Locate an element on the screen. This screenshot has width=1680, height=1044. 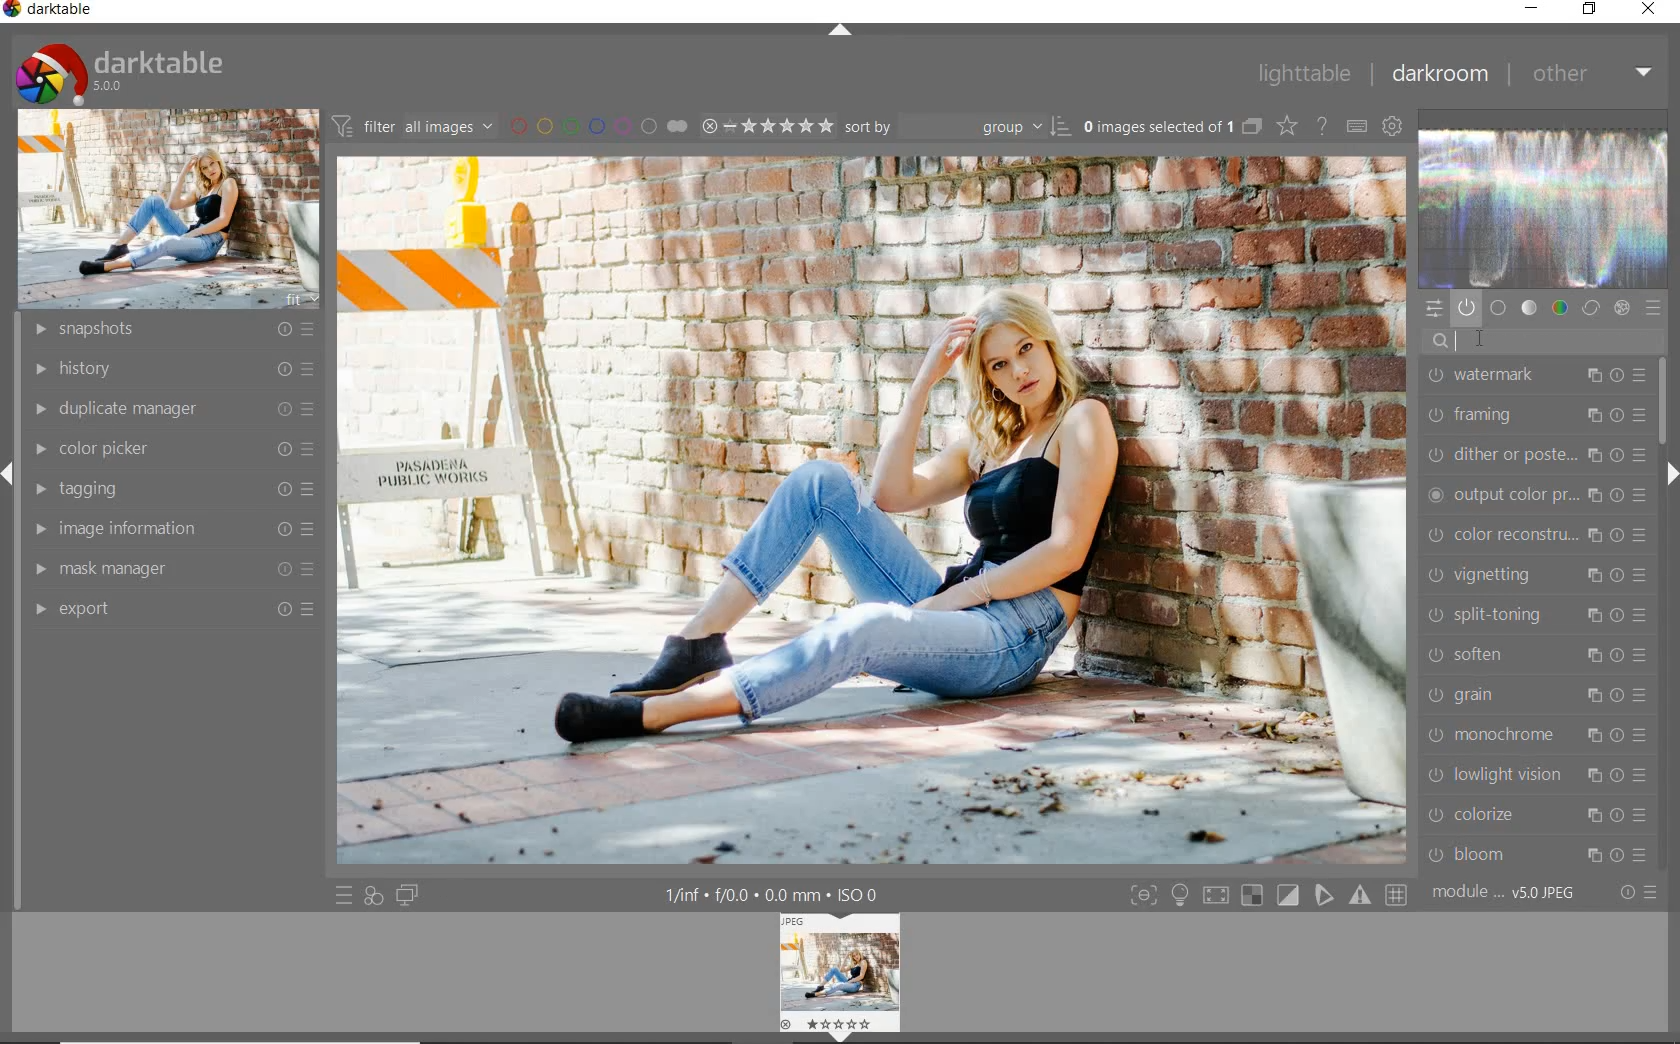
presets is located at coordinates (1656, 306).